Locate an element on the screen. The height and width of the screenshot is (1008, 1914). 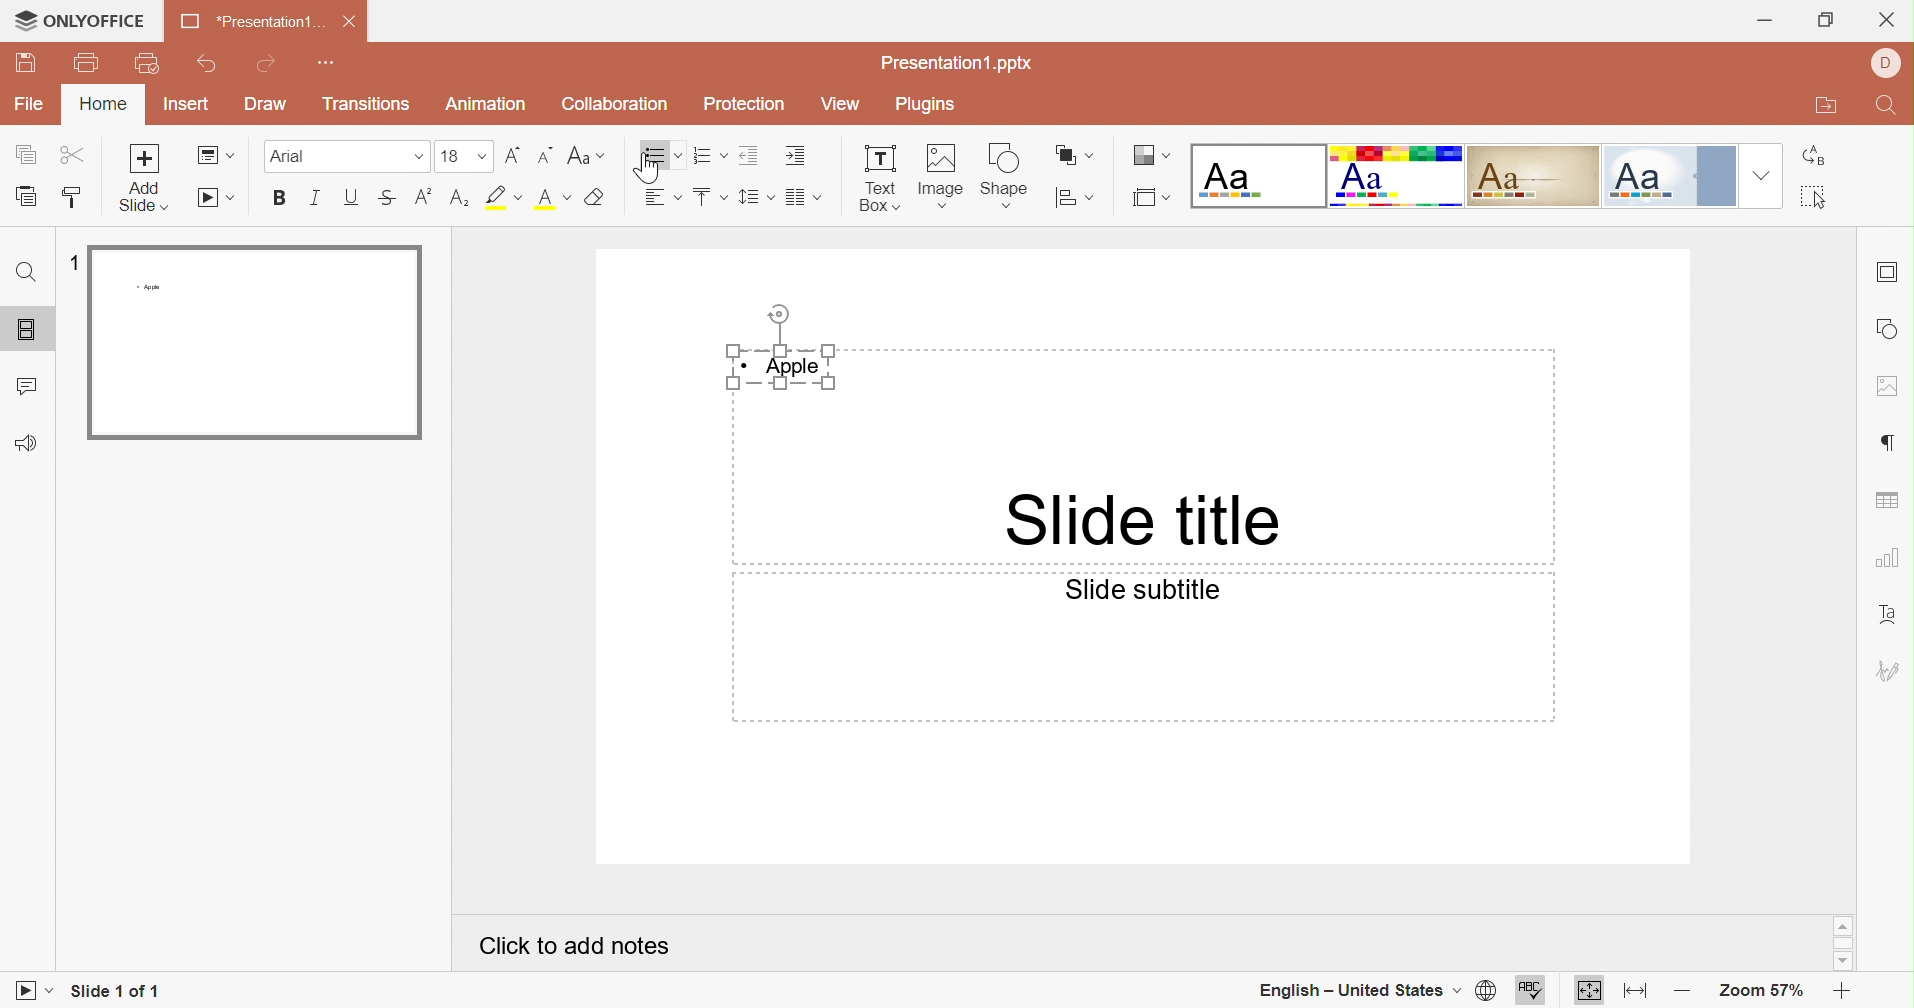
Animation is located at coordinates (492, 107).